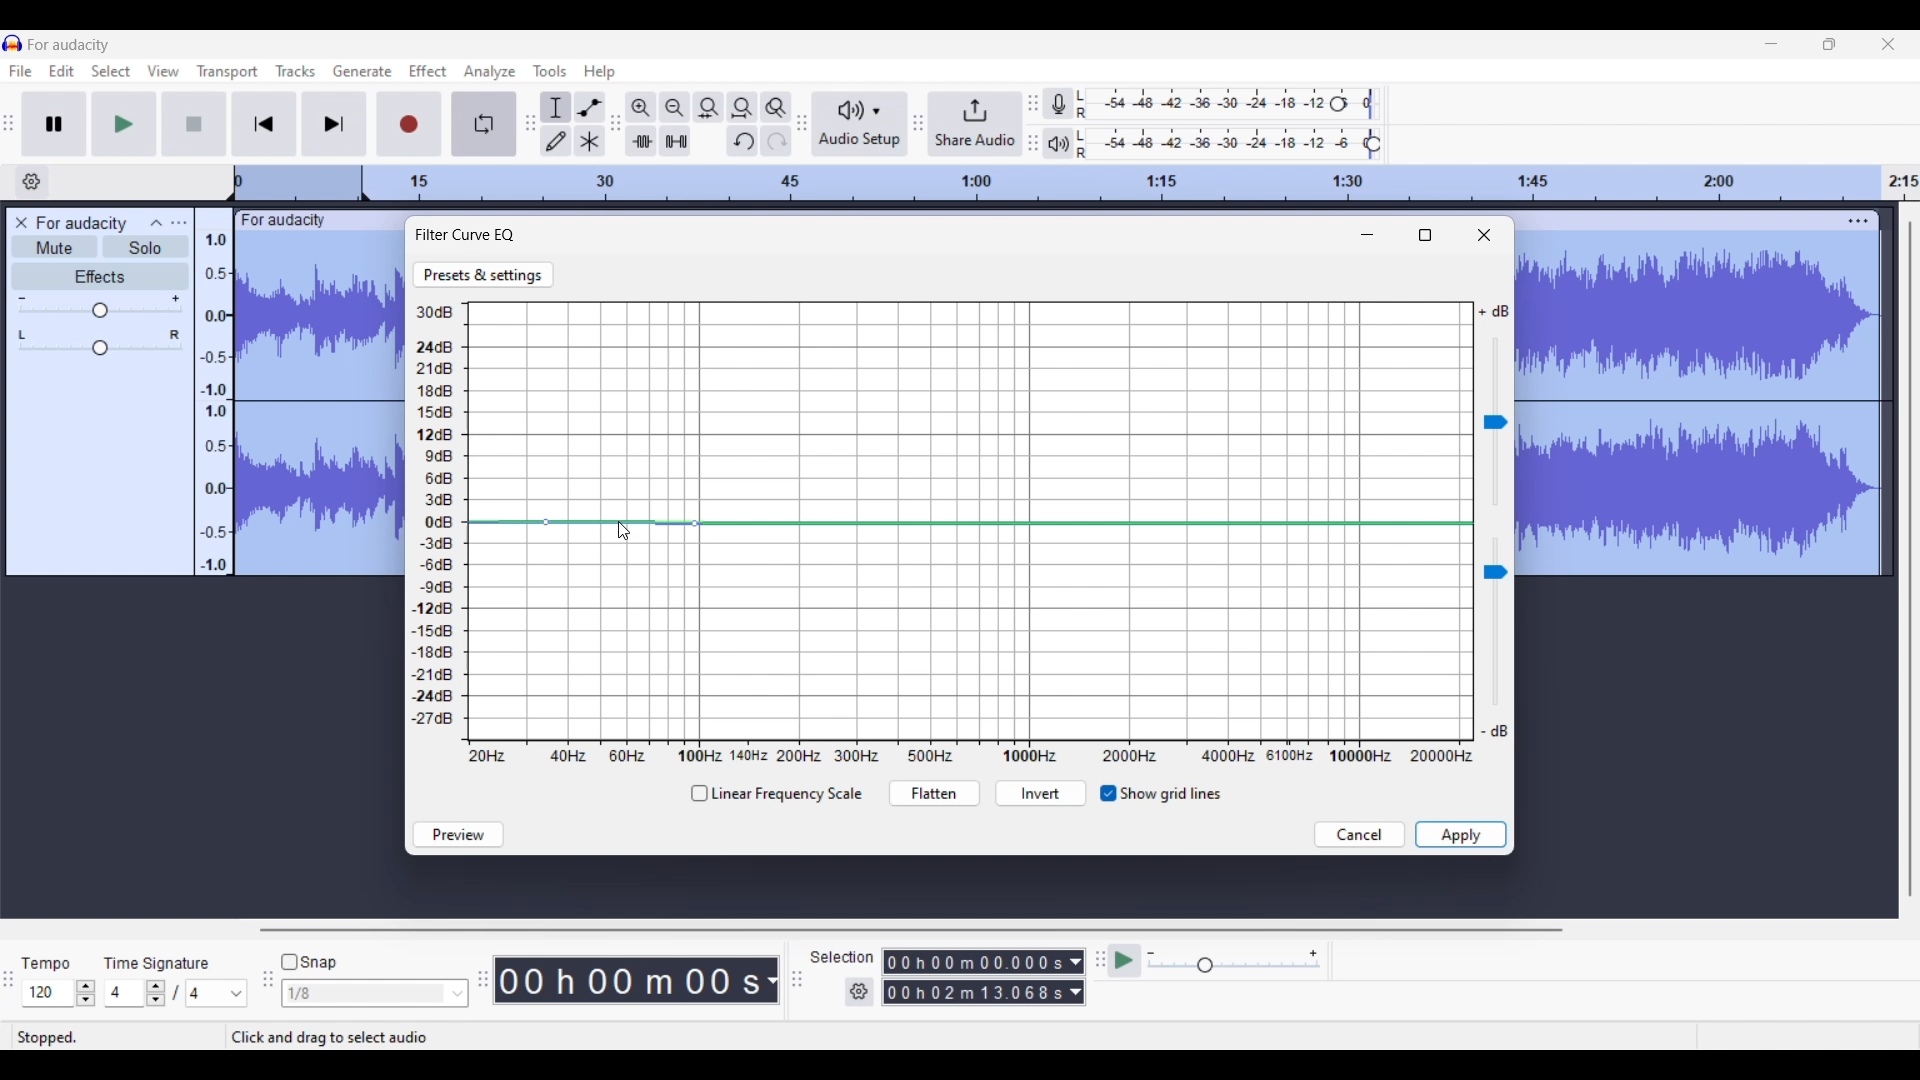 Image resolution: width=1920 pixels, height=1080 pixels. Describe the element at coordinates (976, 124) in the screenshot. I see `Share audio` at that location.